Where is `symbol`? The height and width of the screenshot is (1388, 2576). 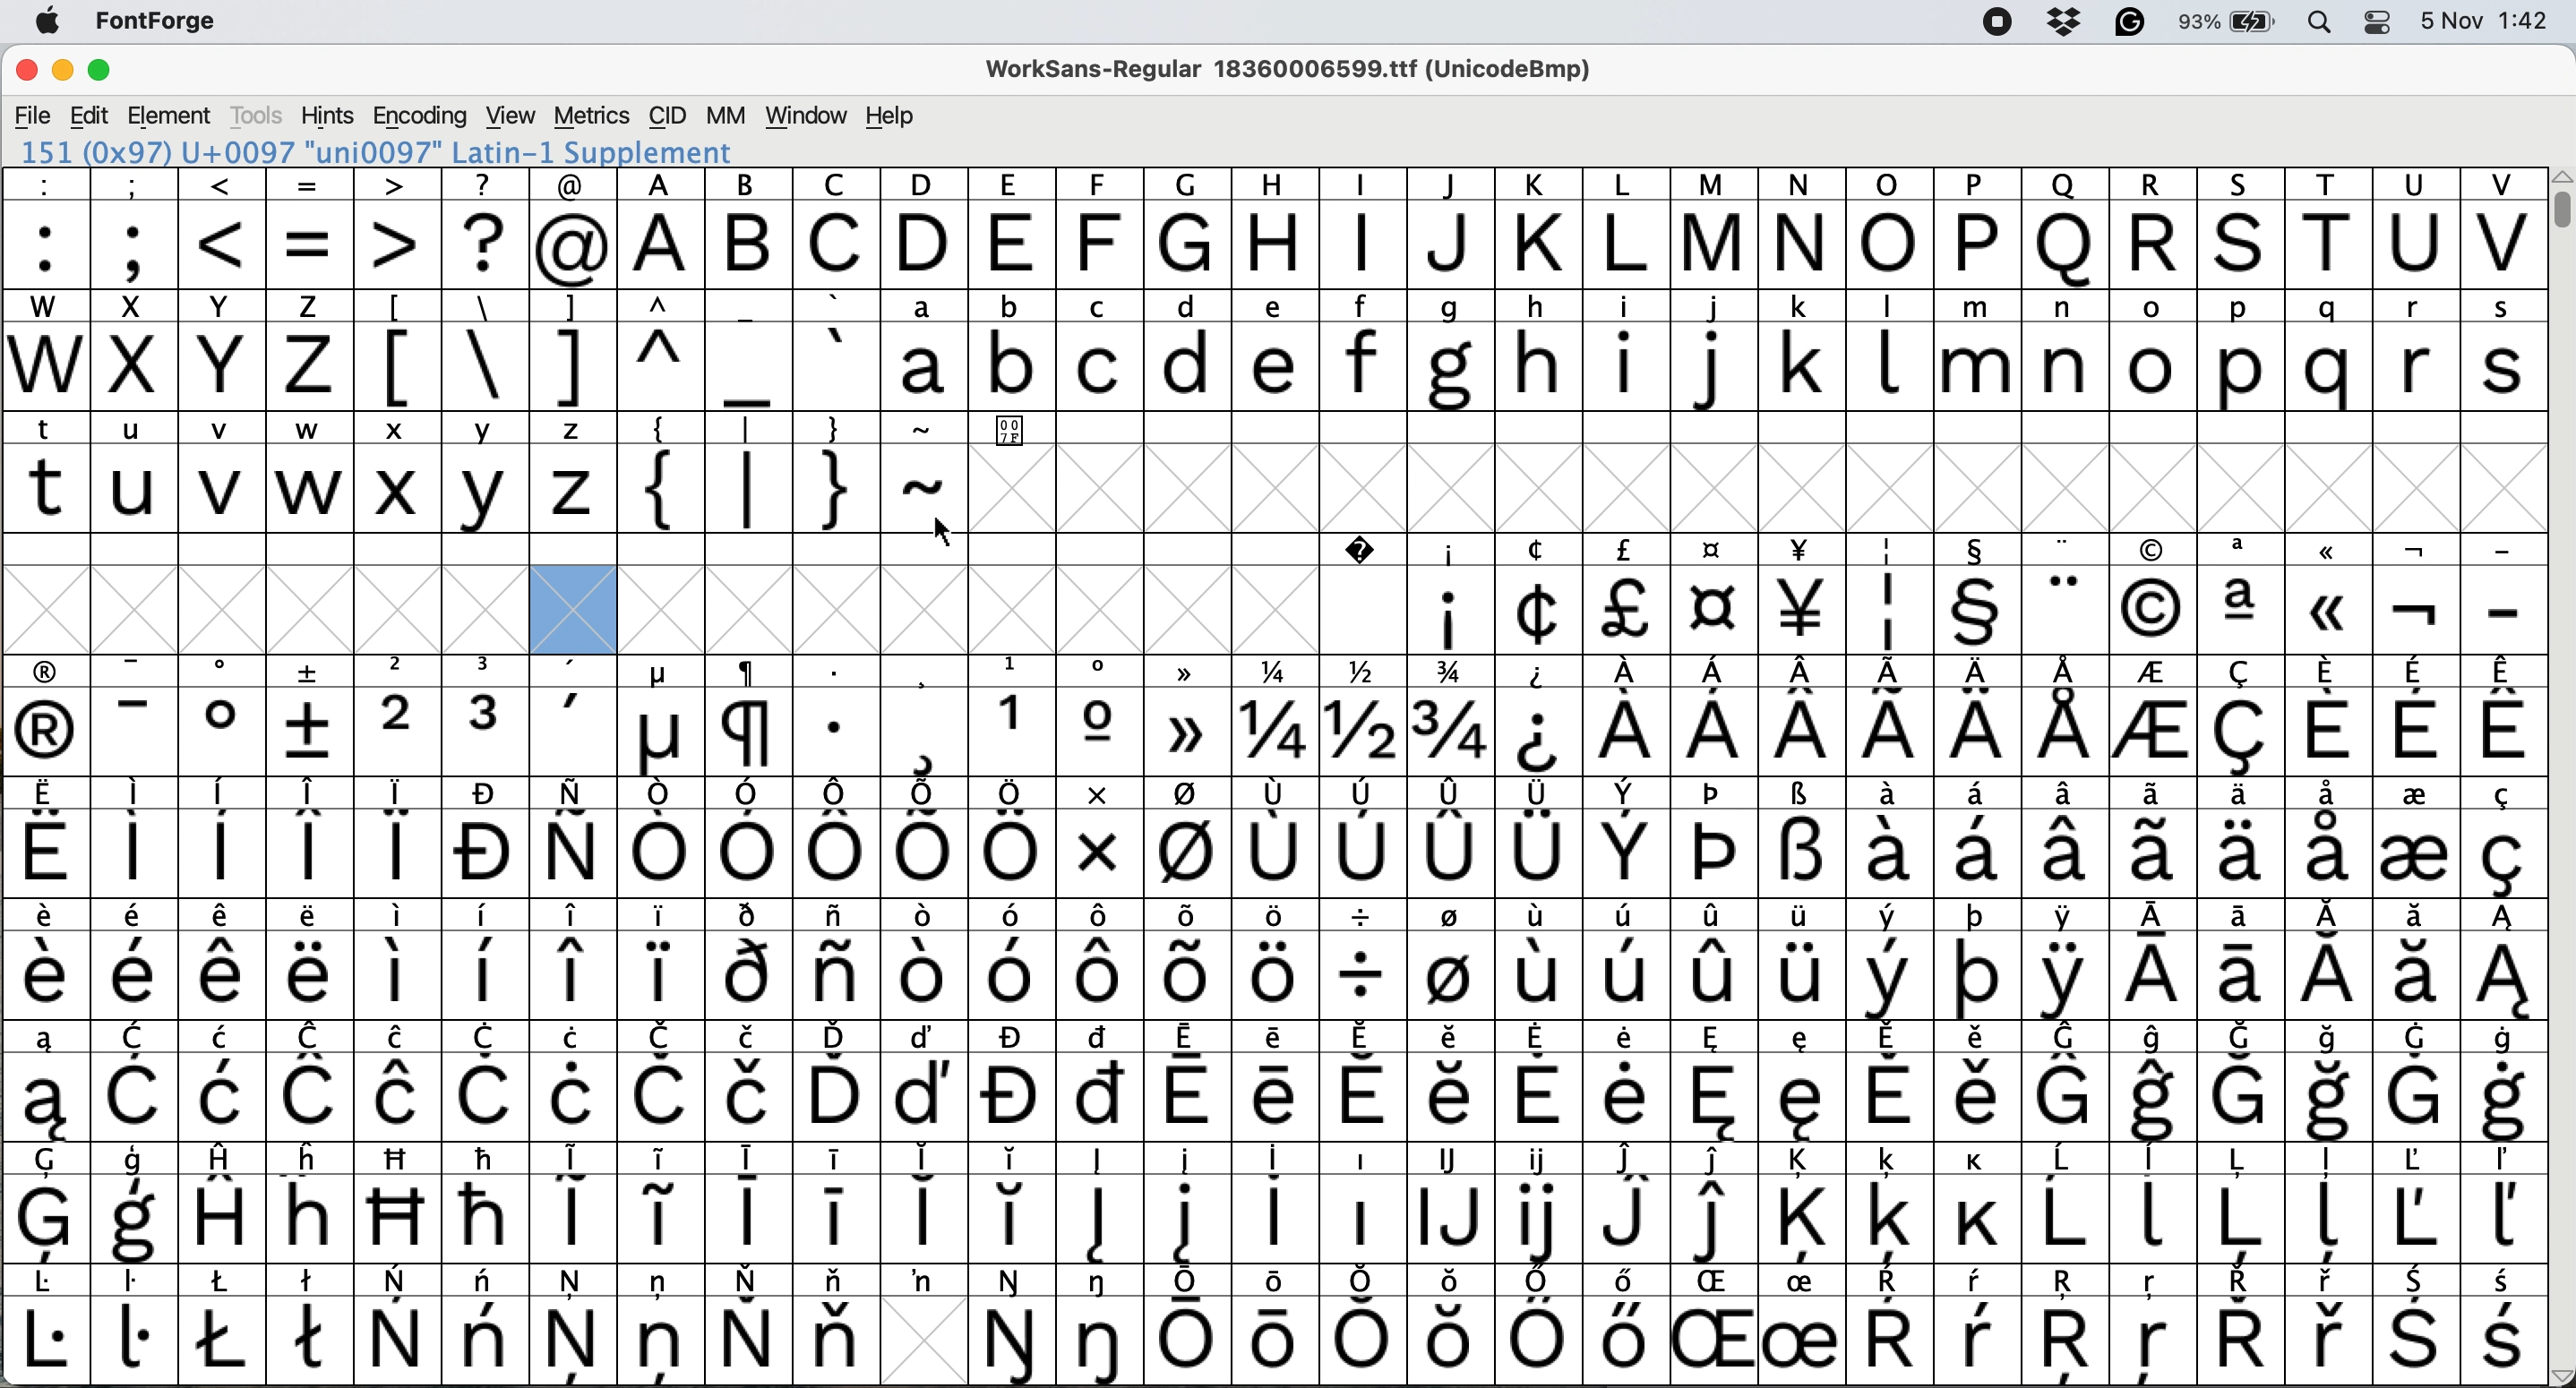
symbol is located at coordinates (748, 1324).